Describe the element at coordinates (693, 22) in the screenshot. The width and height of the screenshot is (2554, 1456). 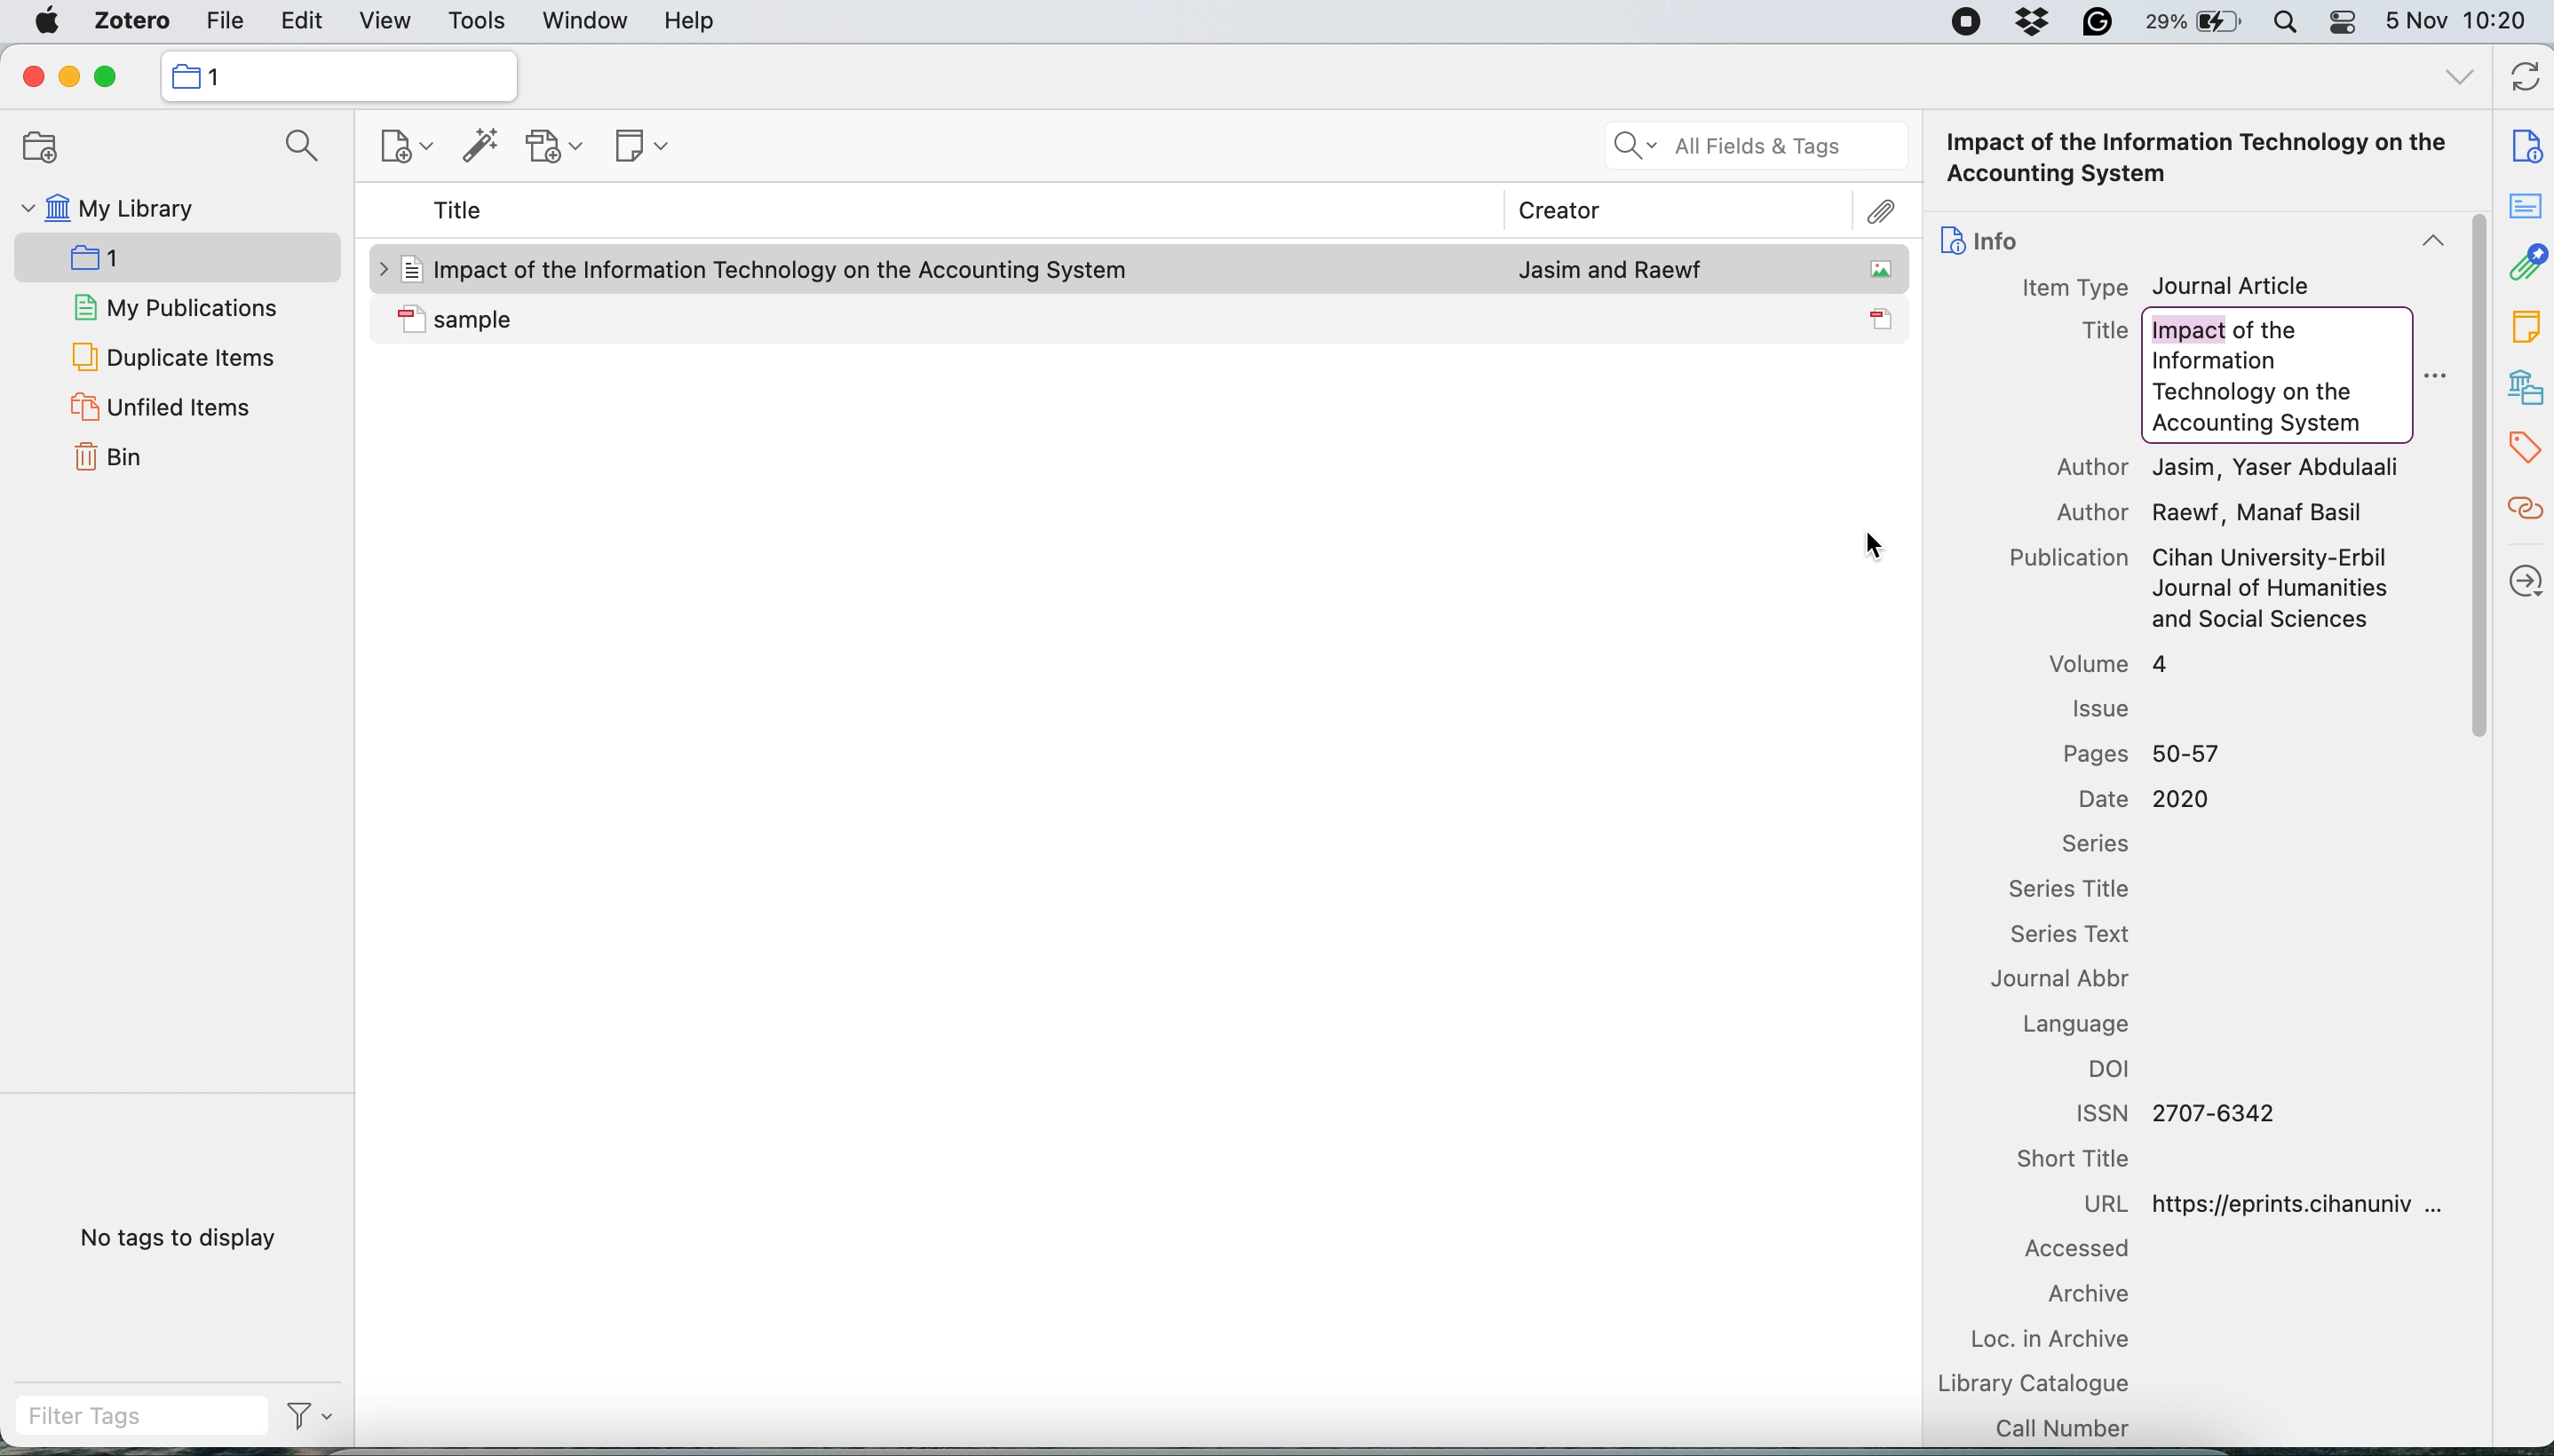
I see `help` at that location.